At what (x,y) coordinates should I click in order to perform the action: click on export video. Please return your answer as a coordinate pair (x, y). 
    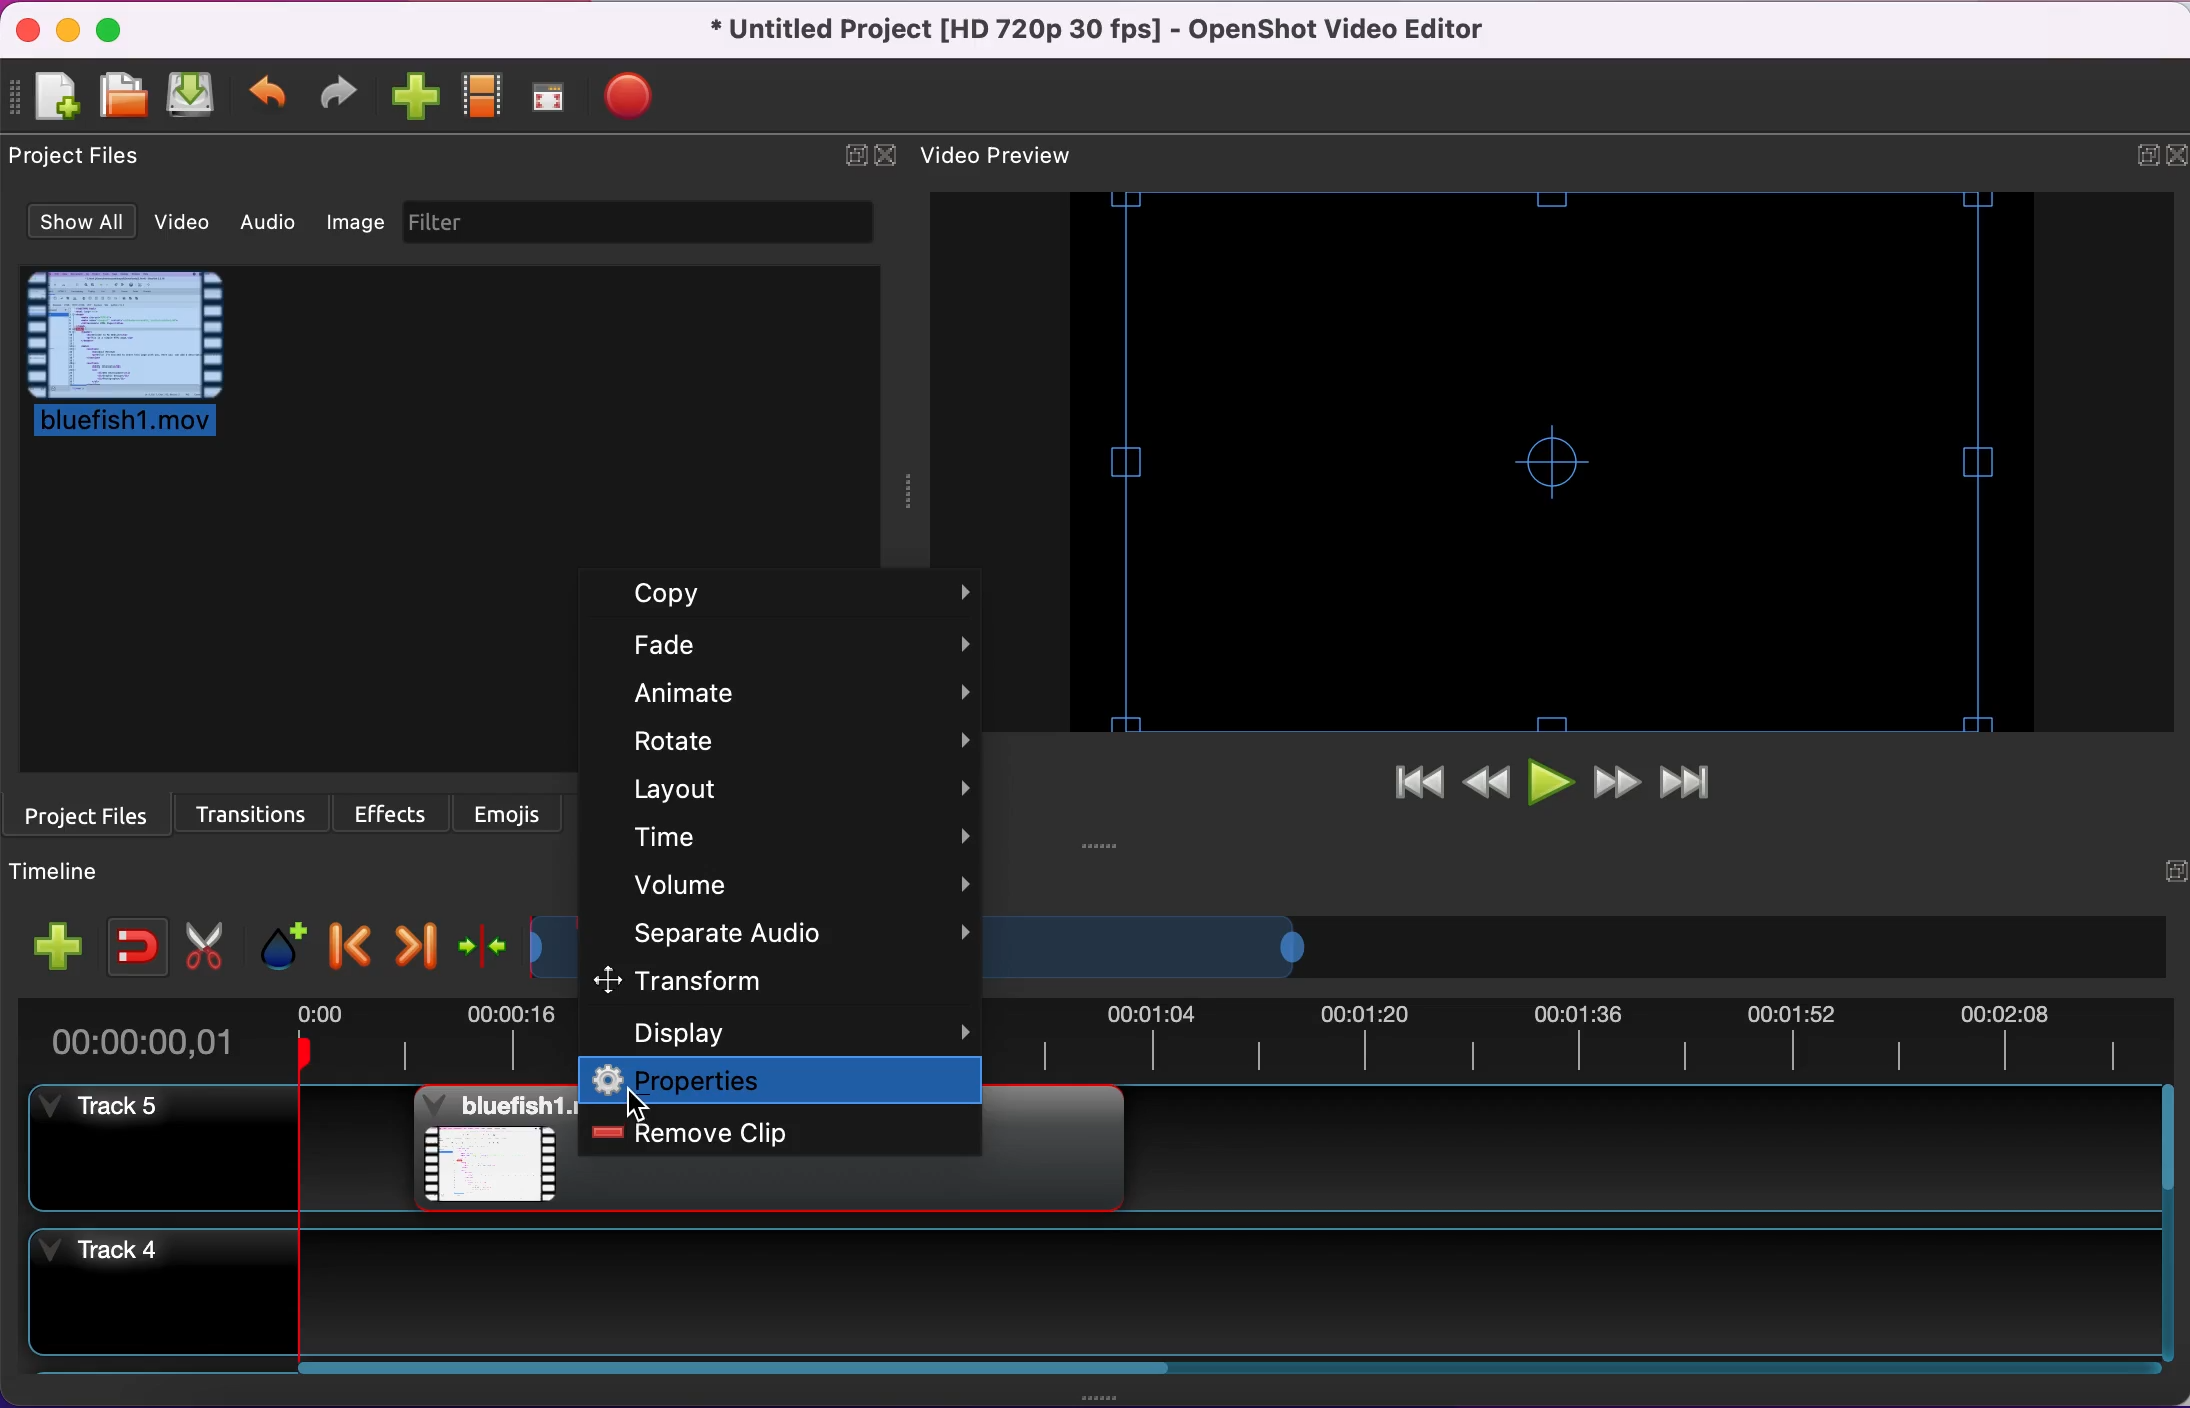
    Looking at the image, I should click on (638, 102).